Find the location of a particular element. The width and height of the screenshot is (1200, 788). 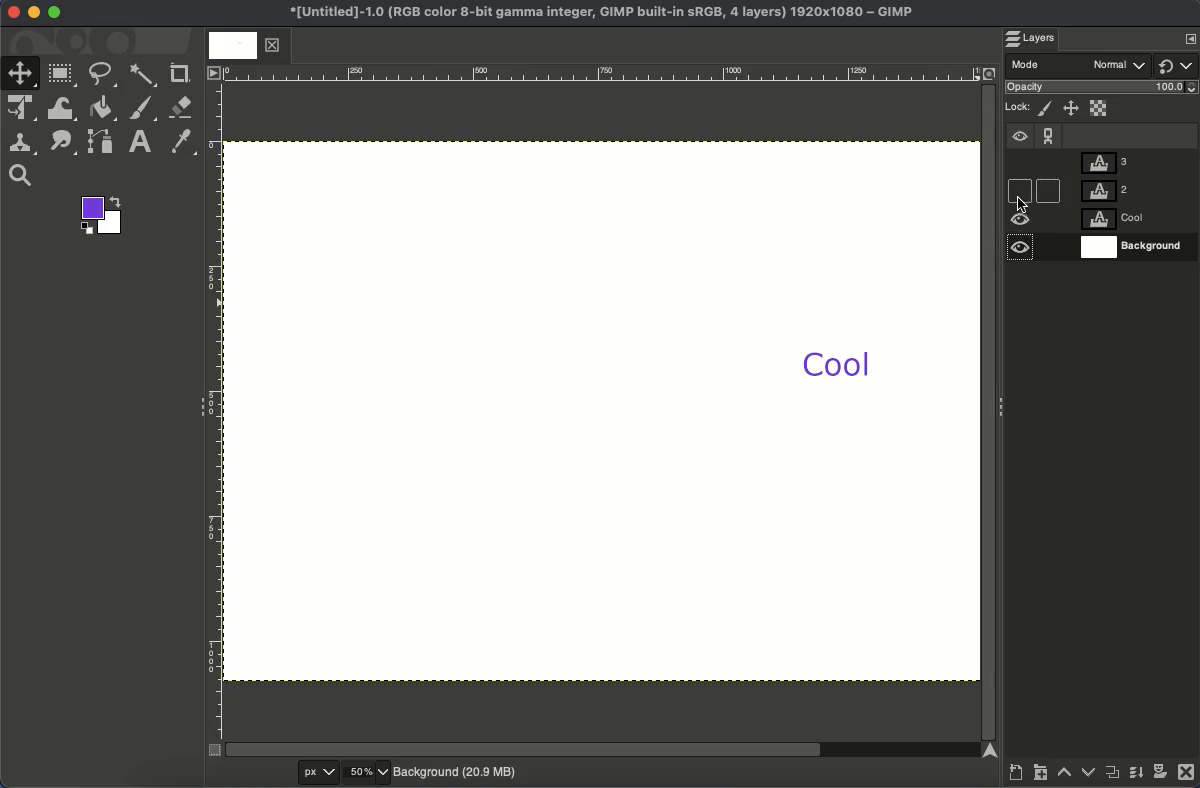

Minimize is located at coordinates (34, 12).